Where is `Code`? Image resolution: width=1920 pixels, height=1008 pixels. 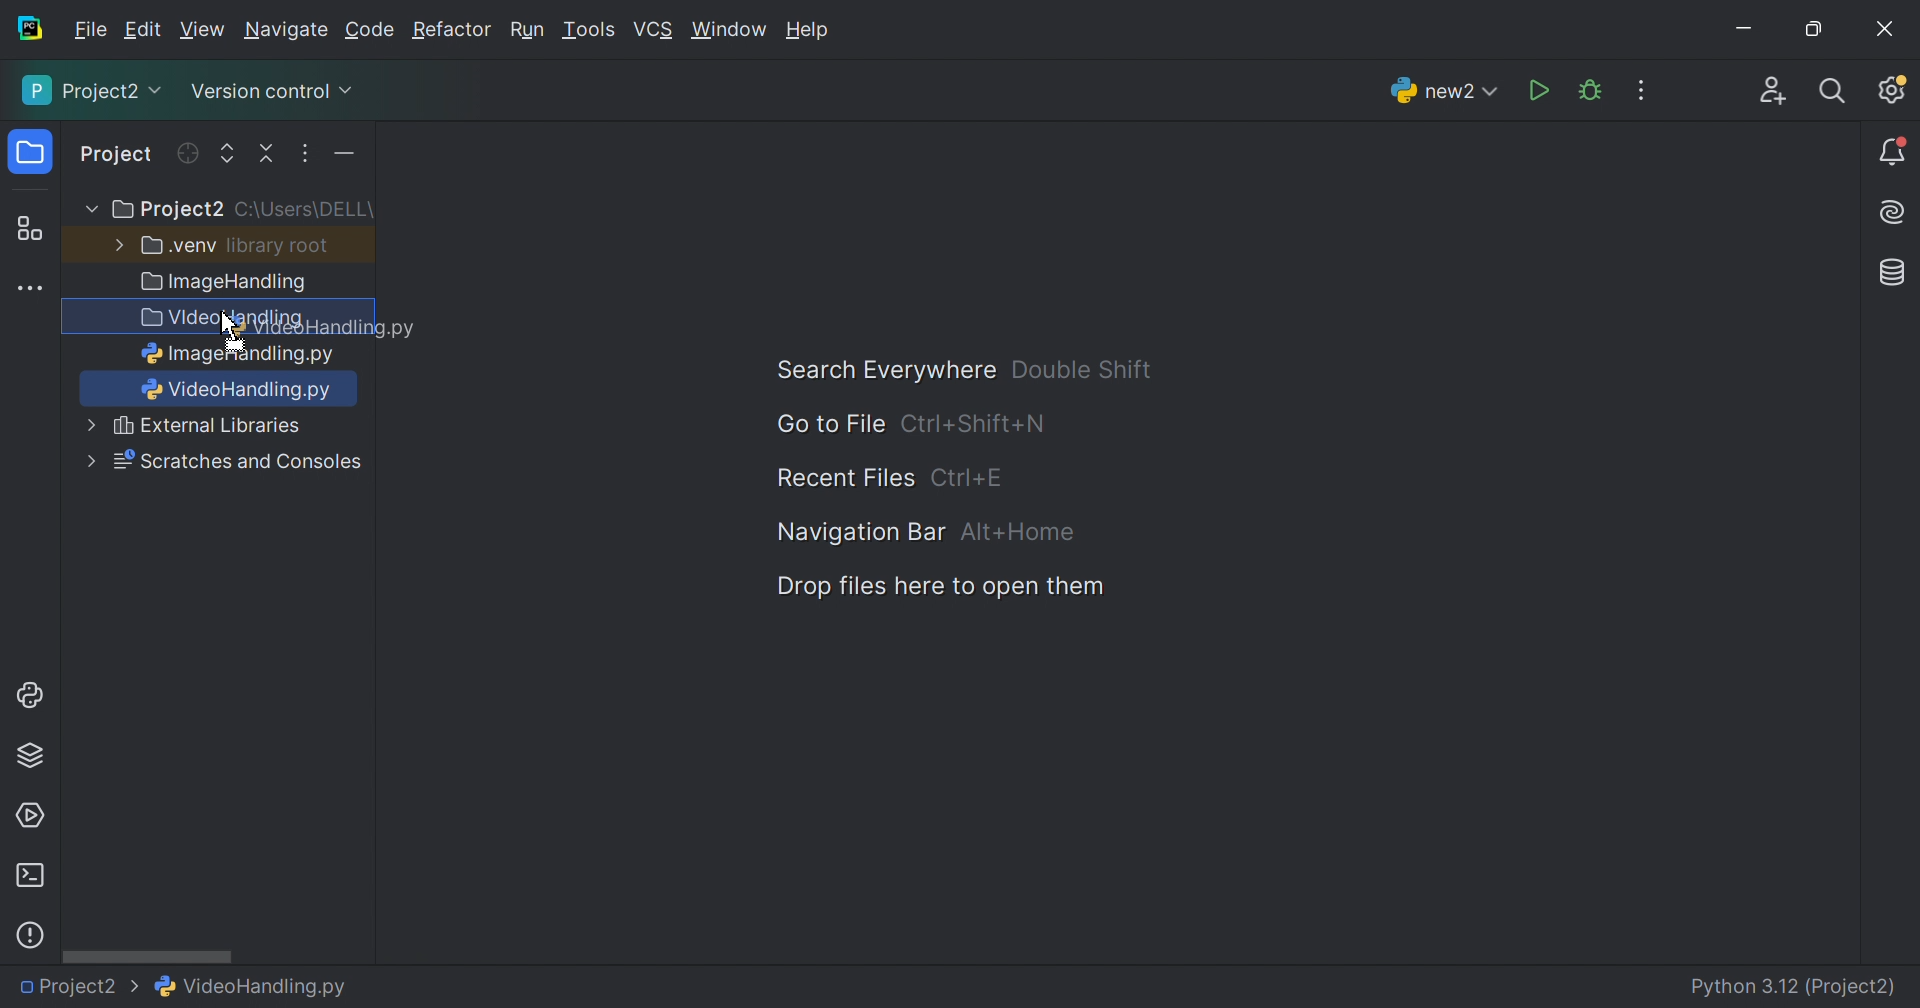 Code is located at coordinates (373, 31).